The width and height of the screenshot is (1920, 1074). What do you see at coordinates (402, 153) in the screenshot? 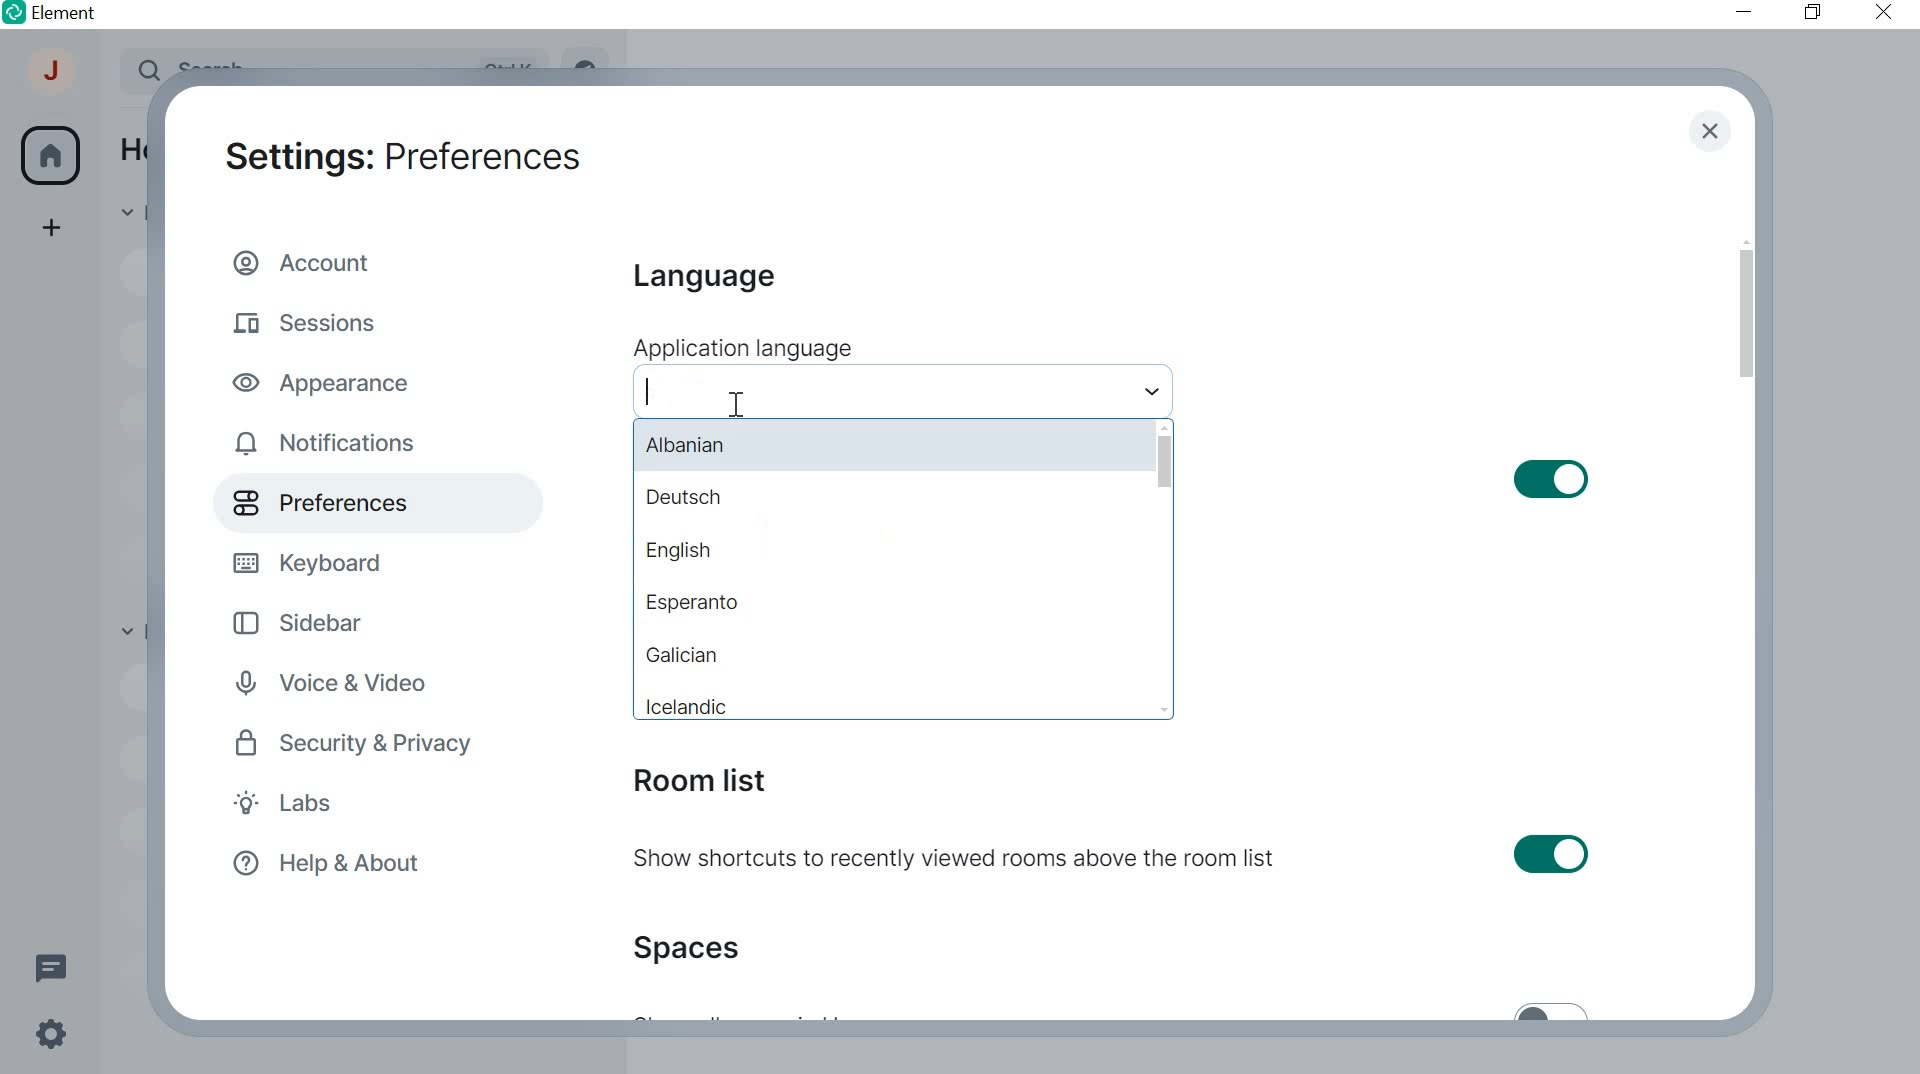
I see `SETTINGS: PREFERENCES` at bounding box center [402, 153].